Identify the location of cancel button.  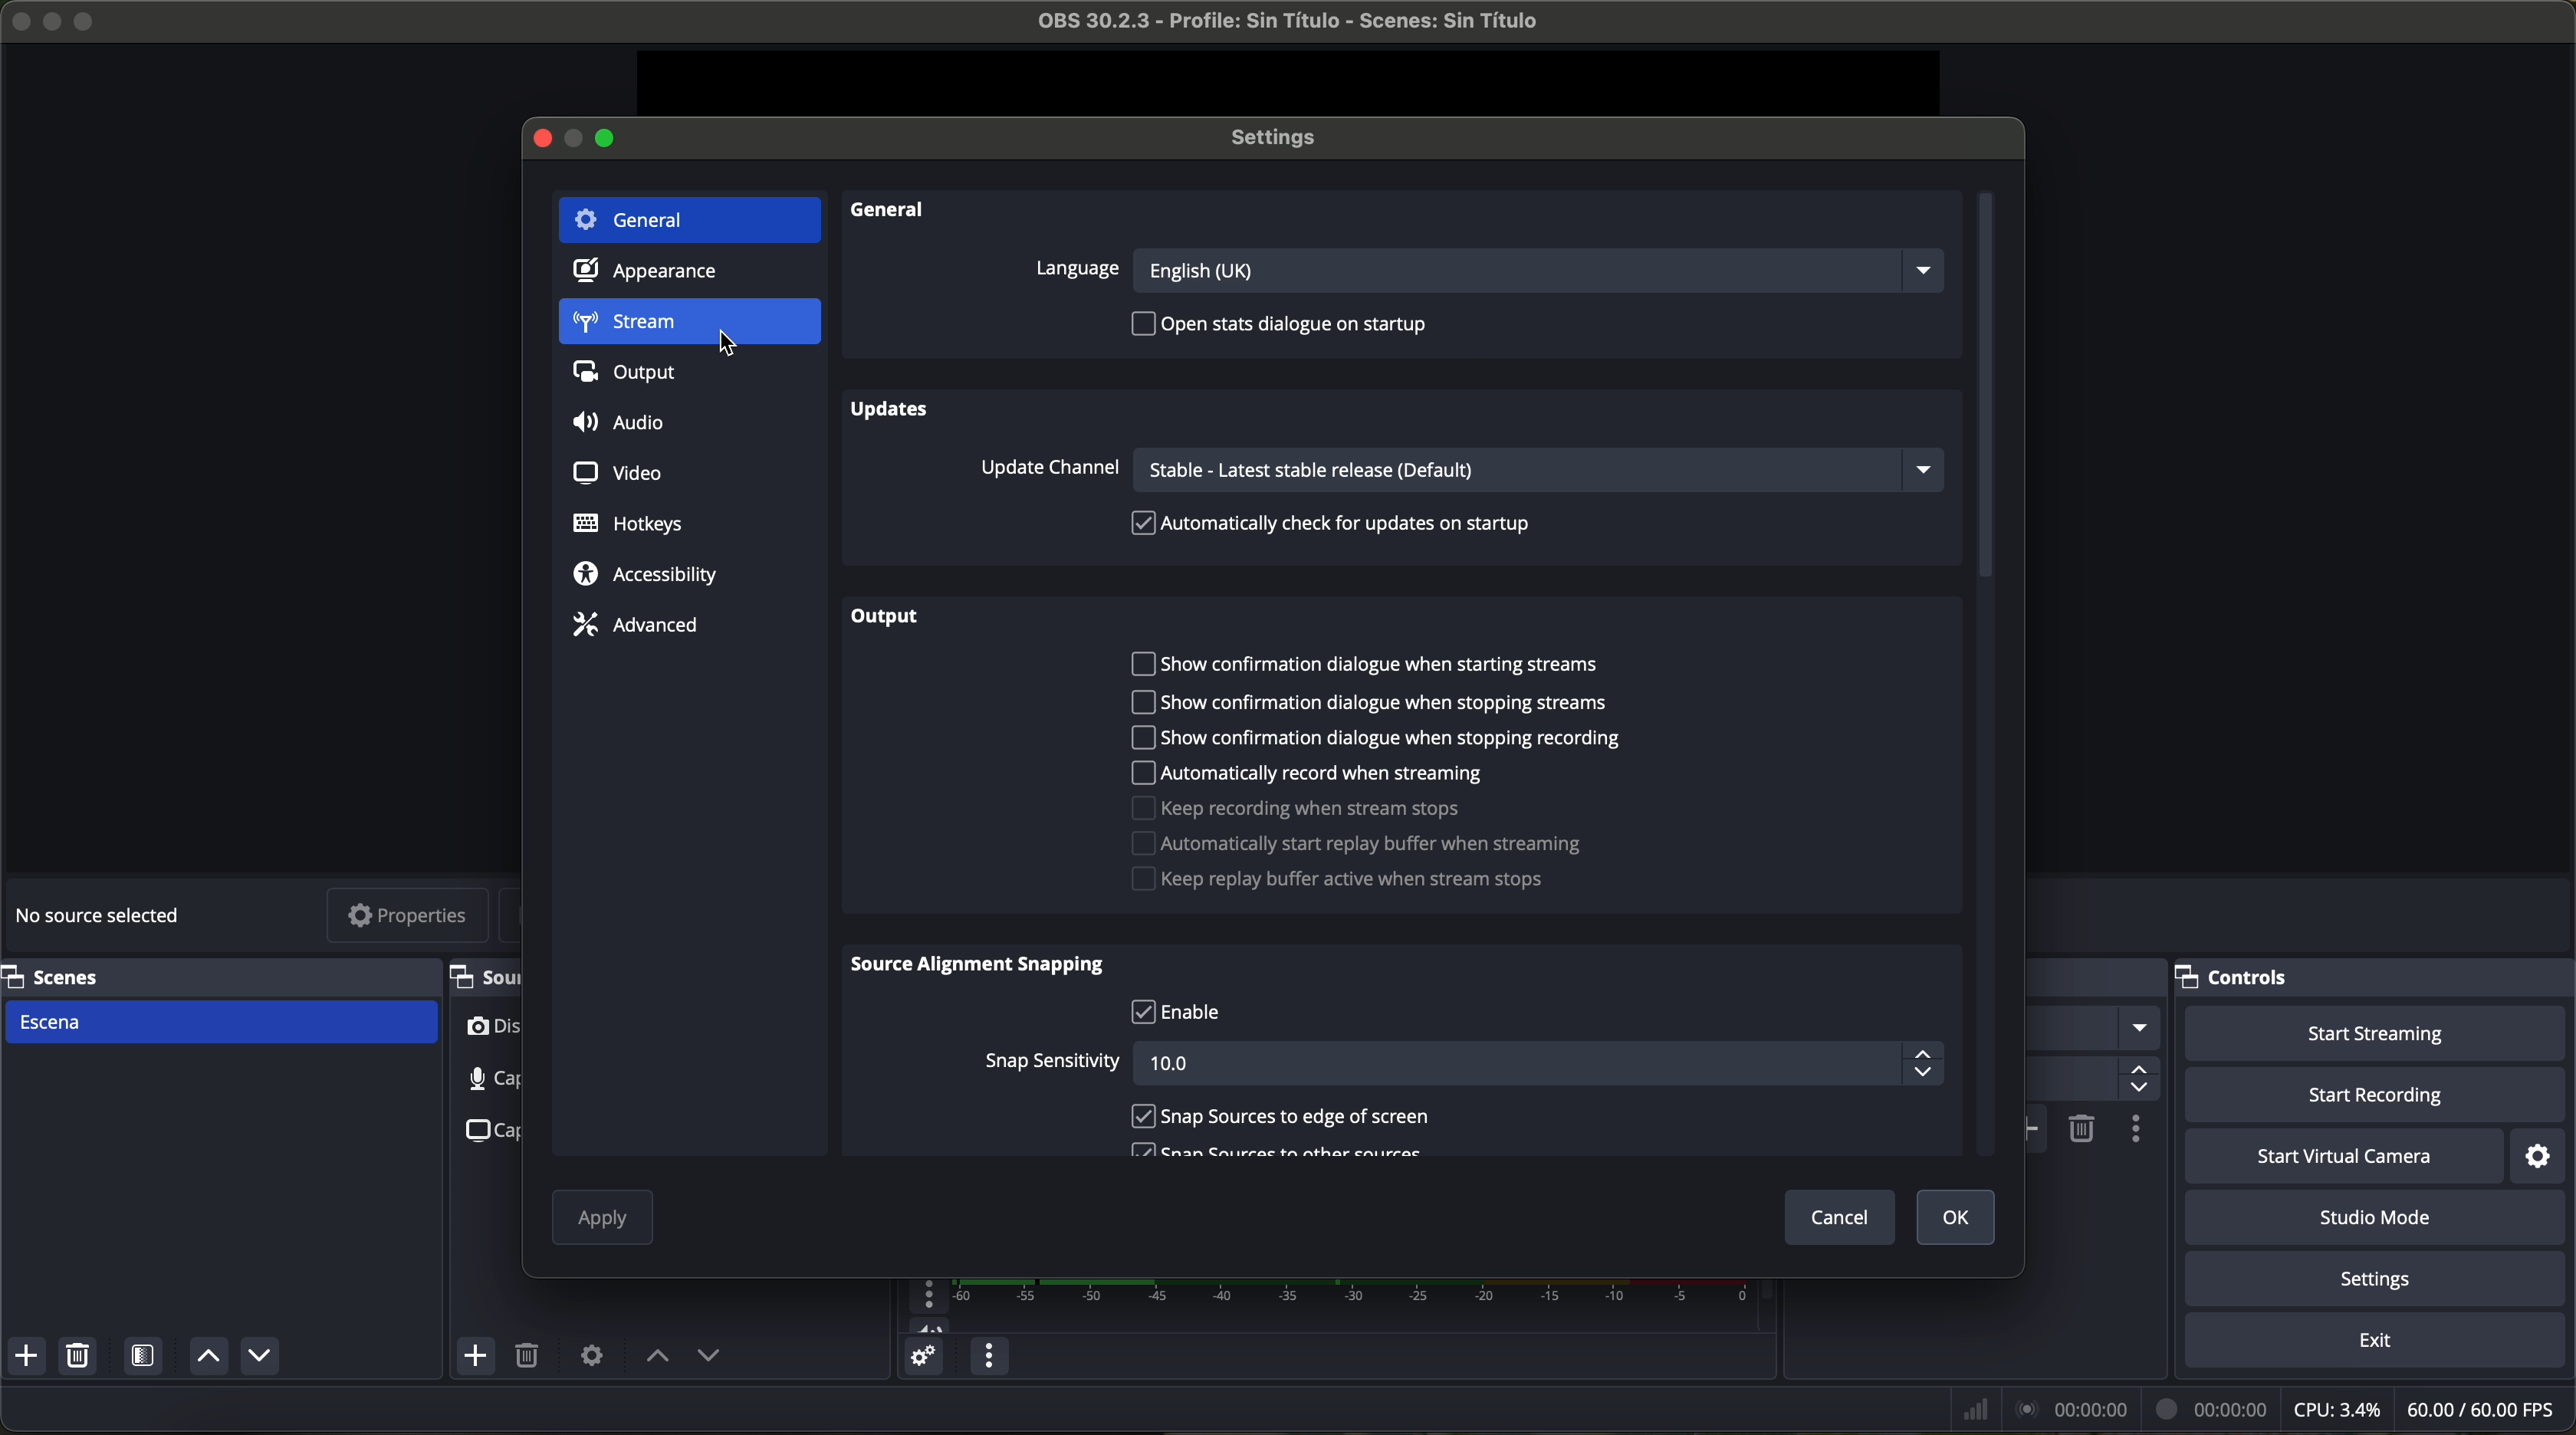
(1840, 1217).